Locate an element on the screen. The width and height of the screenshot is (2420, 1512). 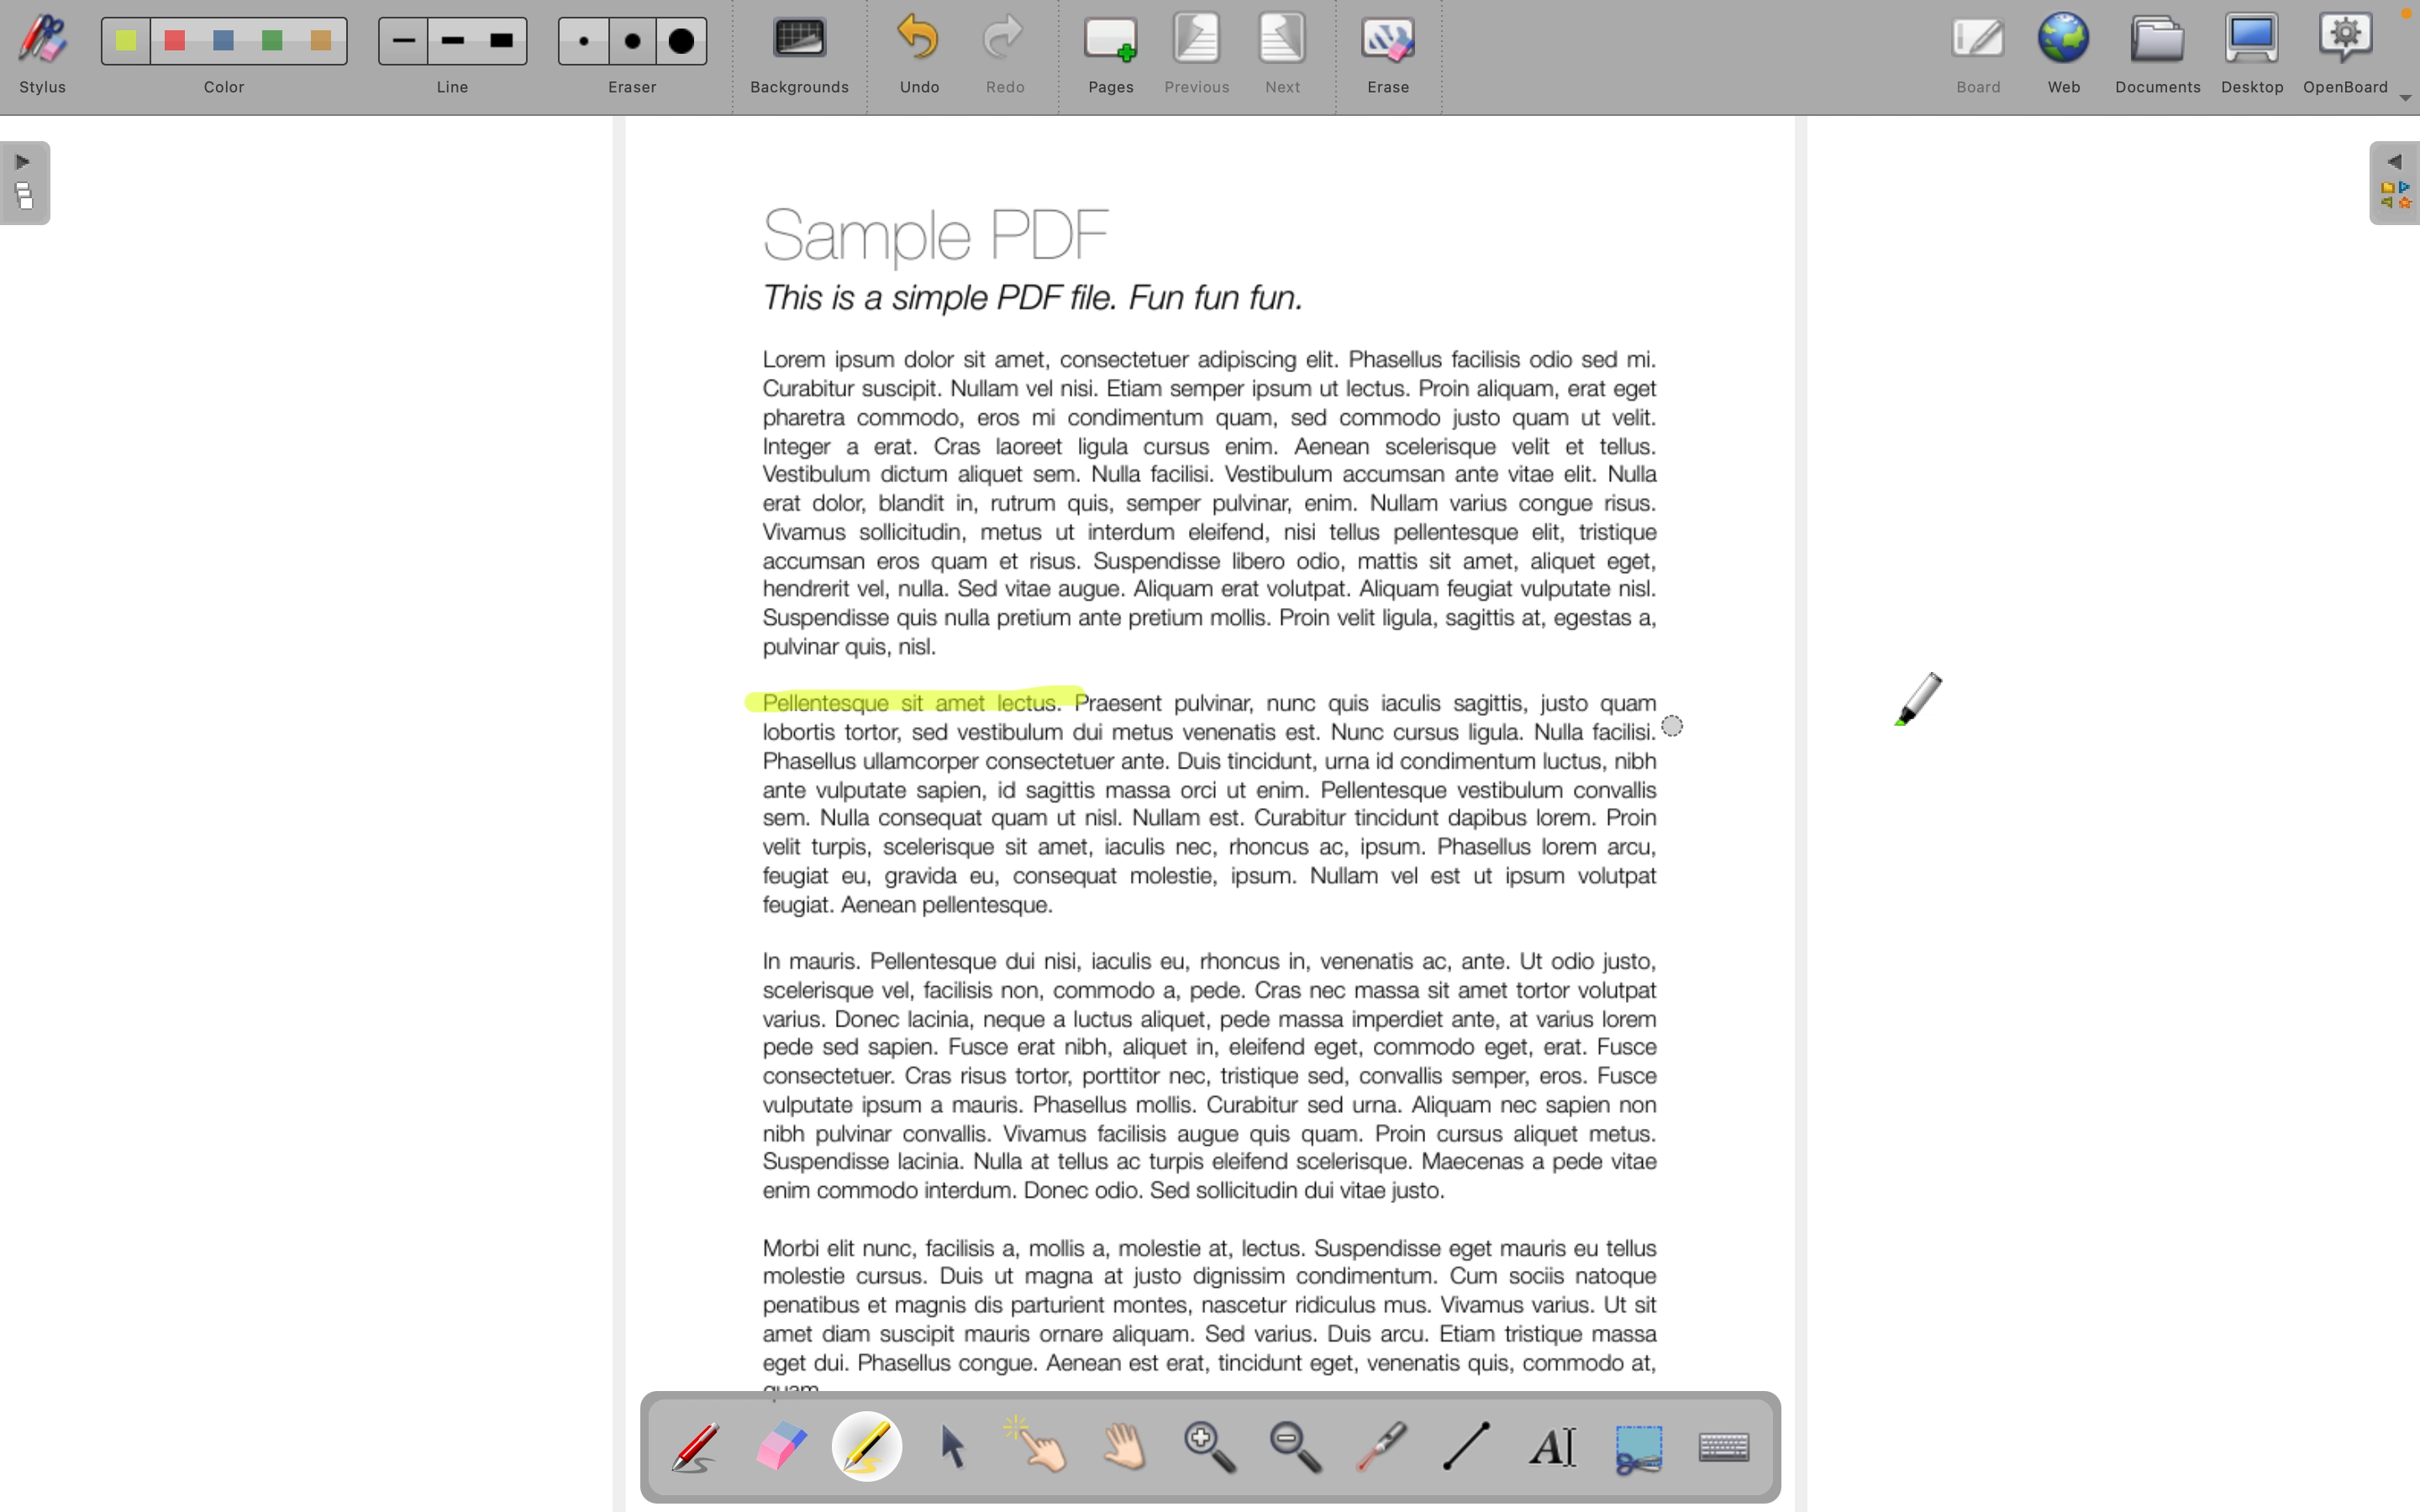
scroll by hand is located at coordinates (1137, 1448).